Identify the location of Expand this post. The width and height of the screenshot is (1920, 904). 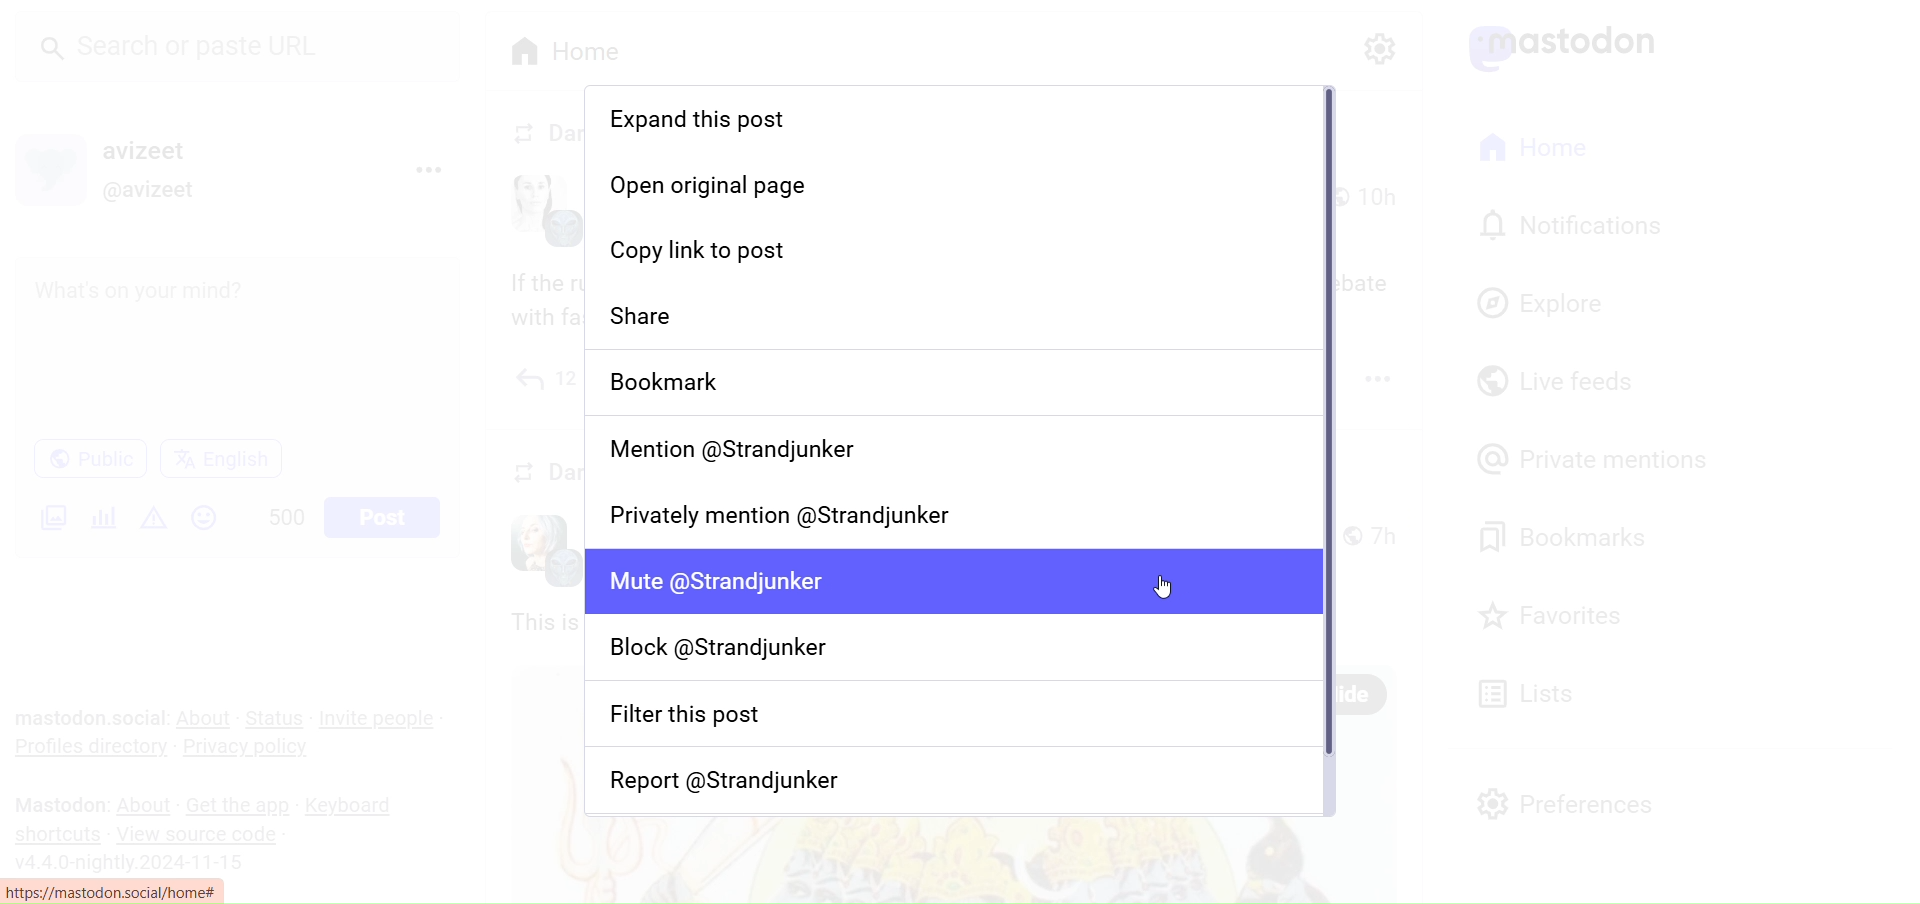
(943, 119).